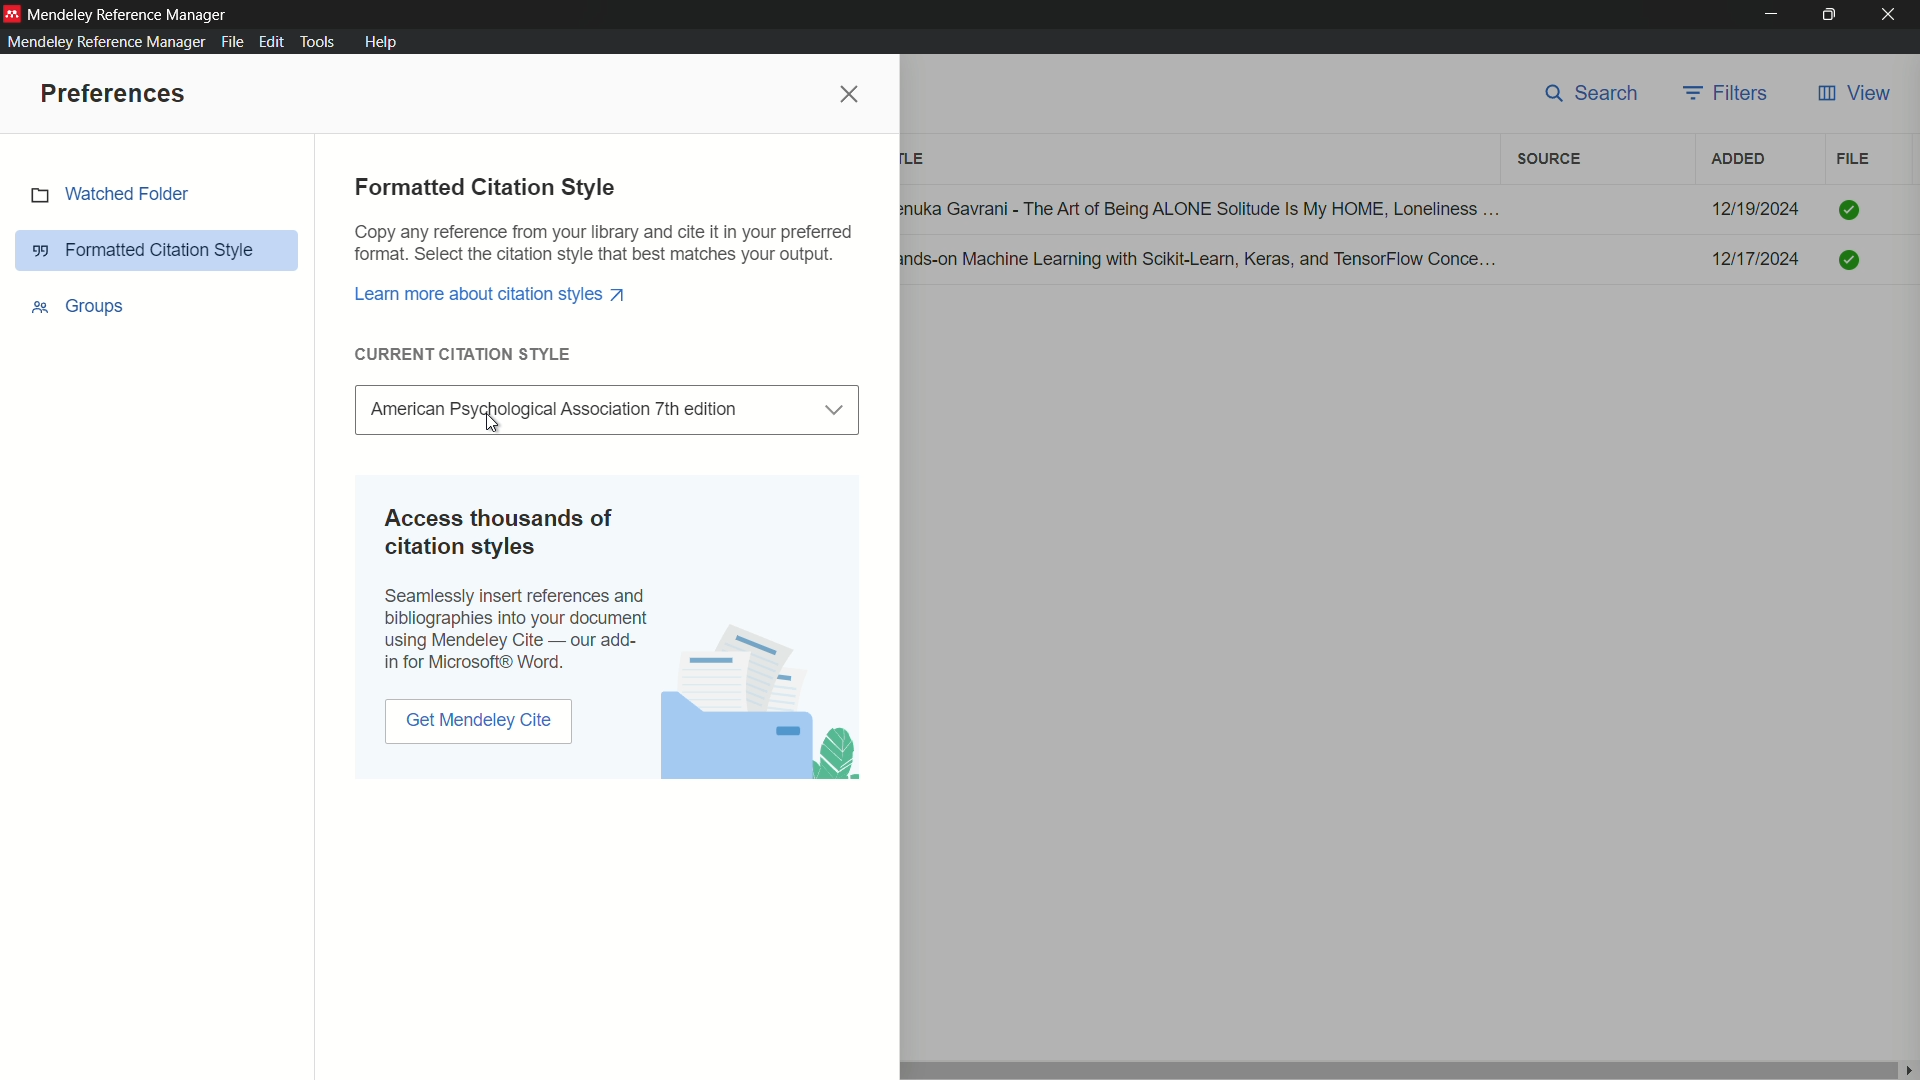 The width and height of the screenshot is (1920, 1080). I want to click on file menu, so click(233, 43).